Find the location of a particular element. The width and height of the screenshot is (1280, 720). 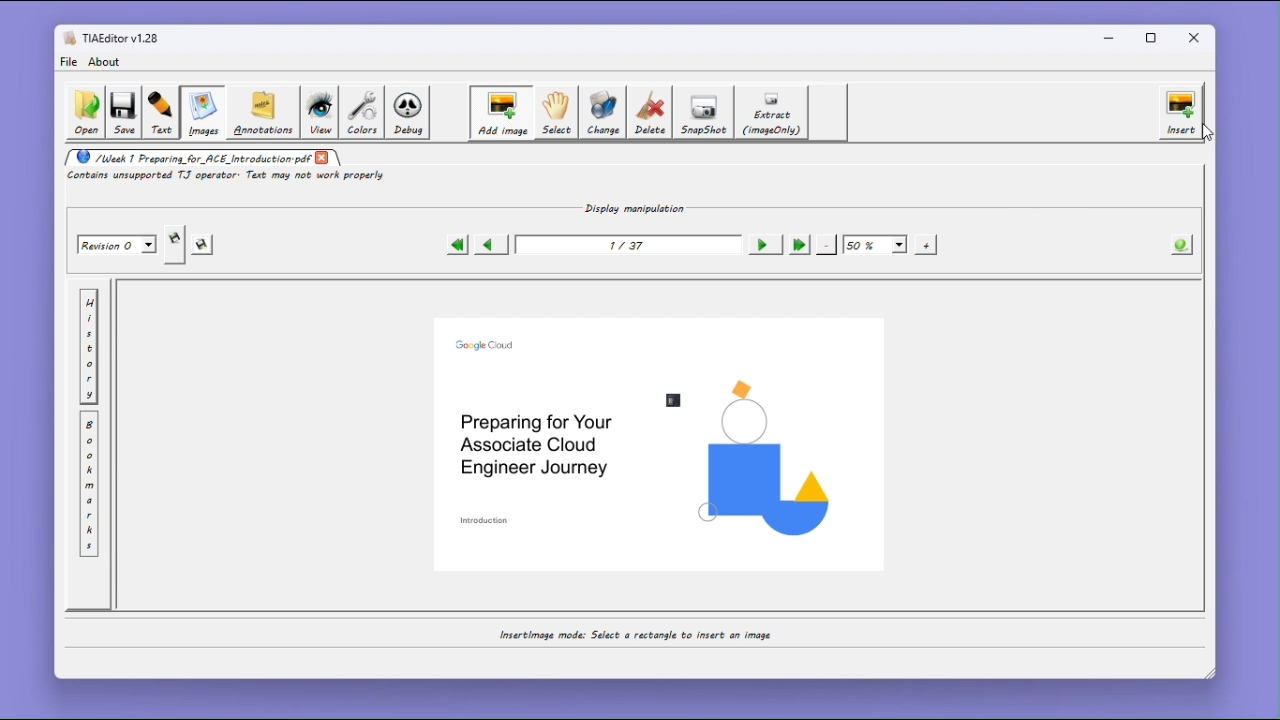

Debug is located at coordinates (410, 113).